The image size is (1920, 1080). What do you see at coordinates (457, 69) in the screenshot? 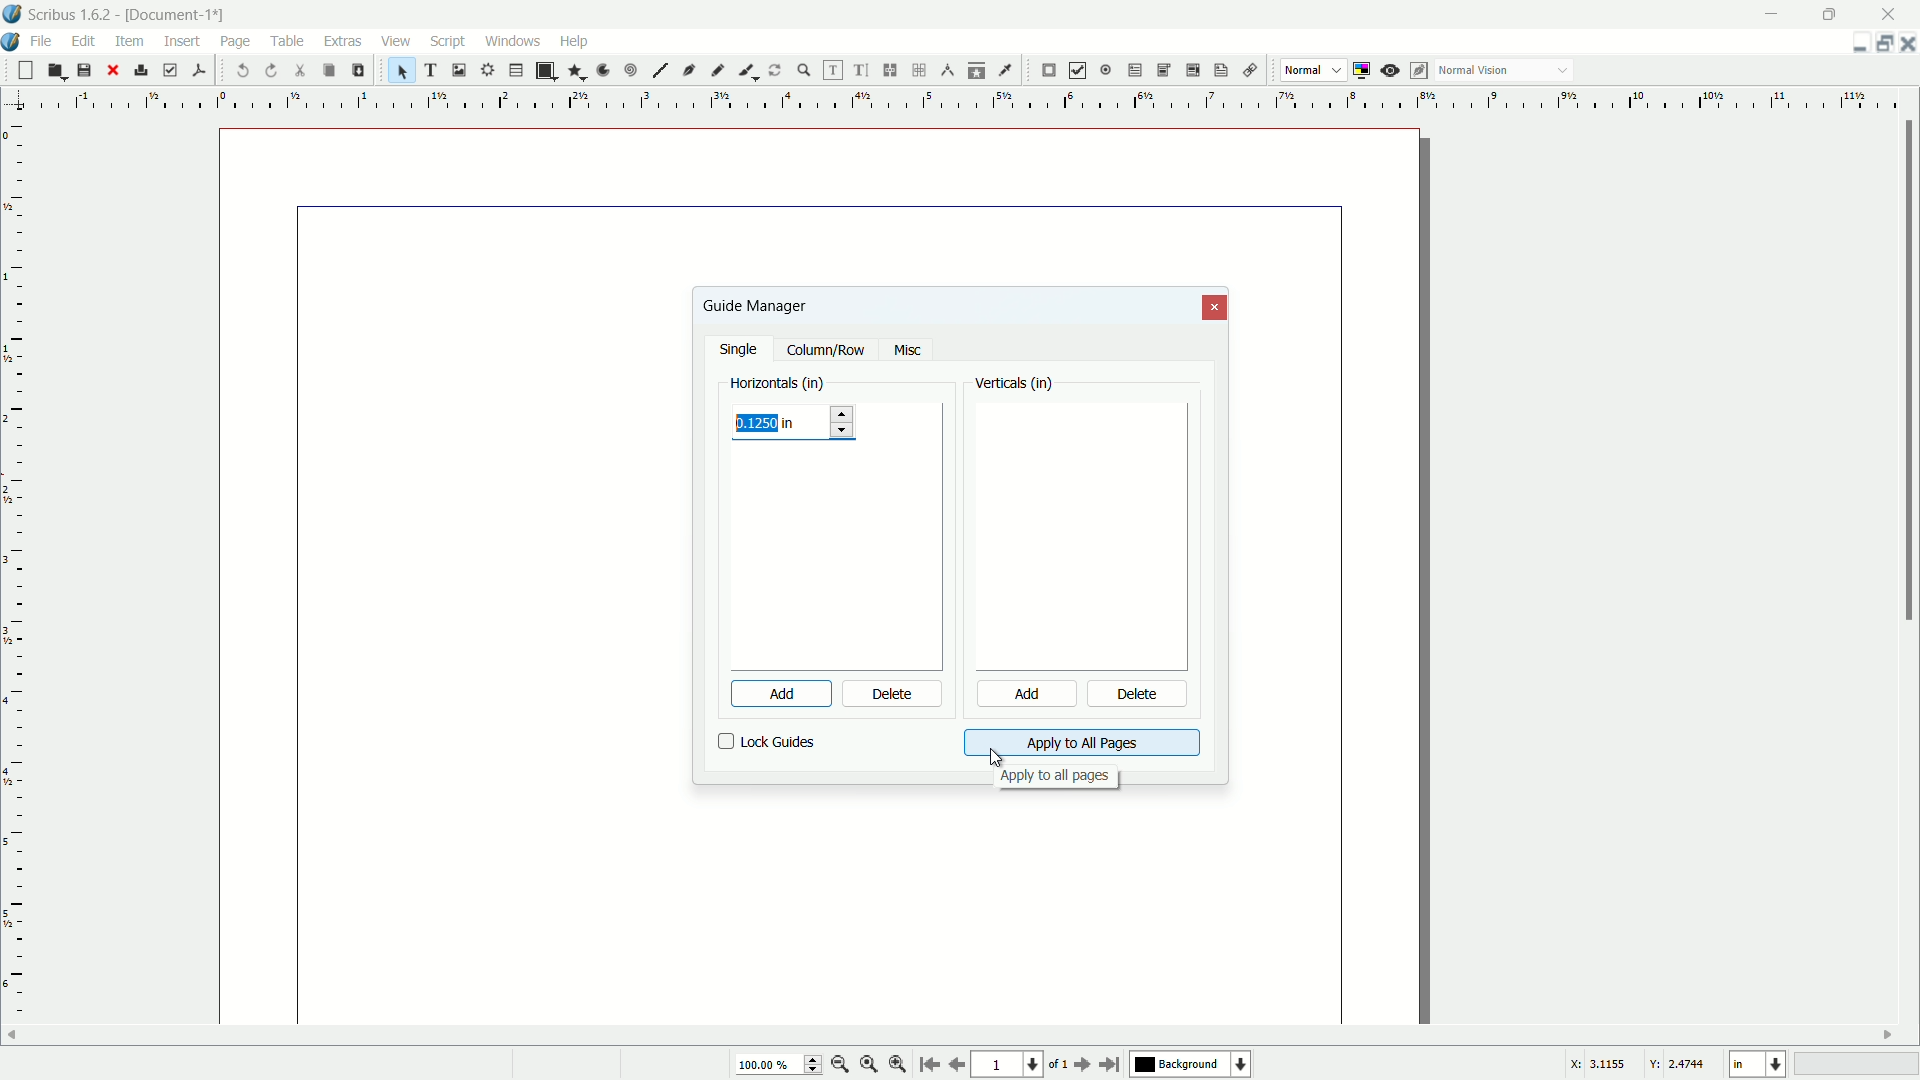
I see `image frame` at bounding box center [457, 69].